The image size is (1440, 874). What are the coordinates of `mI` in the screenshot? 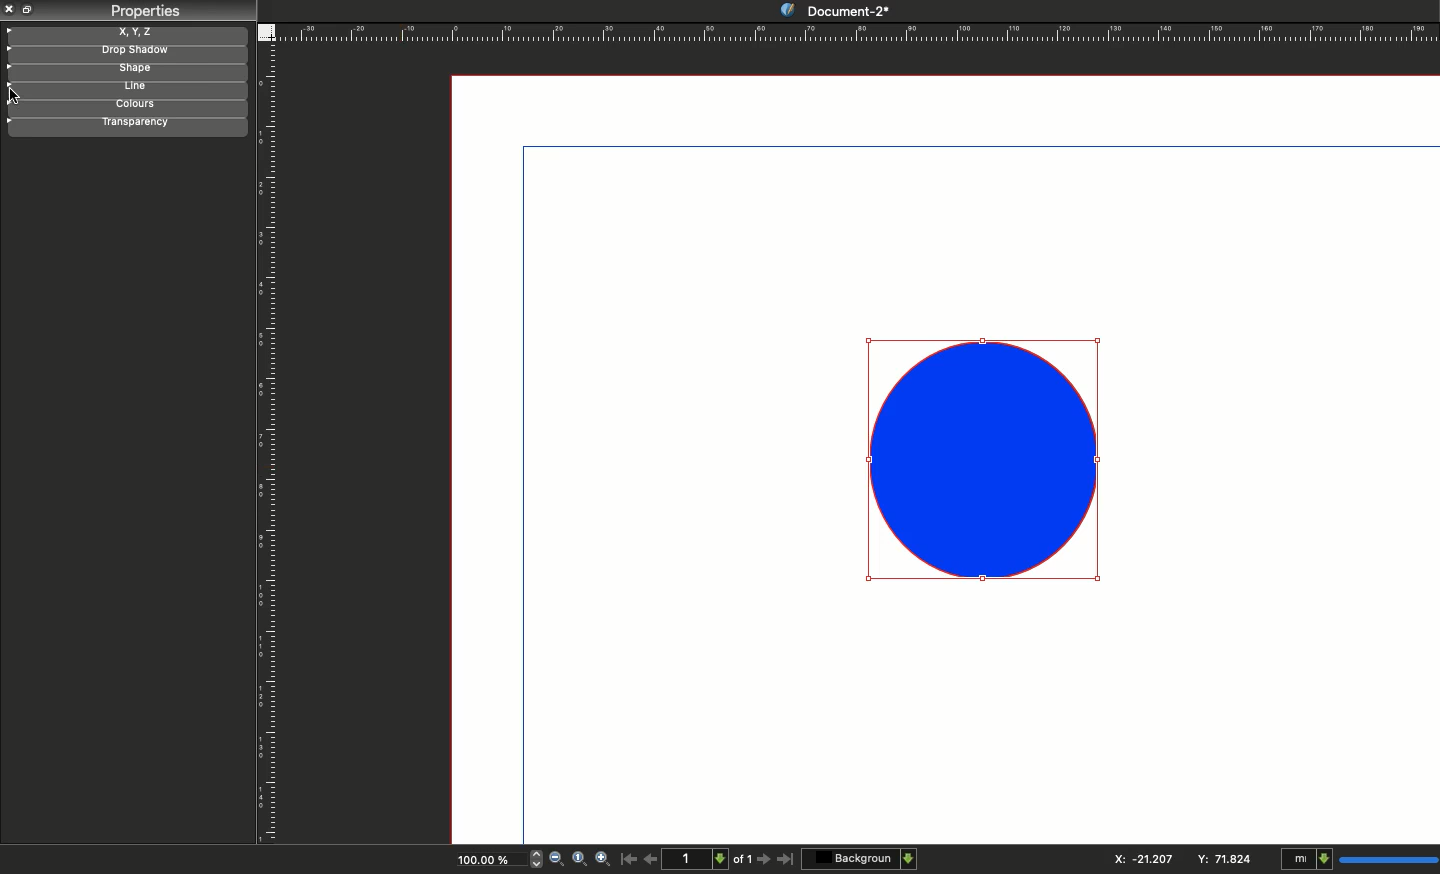 It's located at (1356, 860).